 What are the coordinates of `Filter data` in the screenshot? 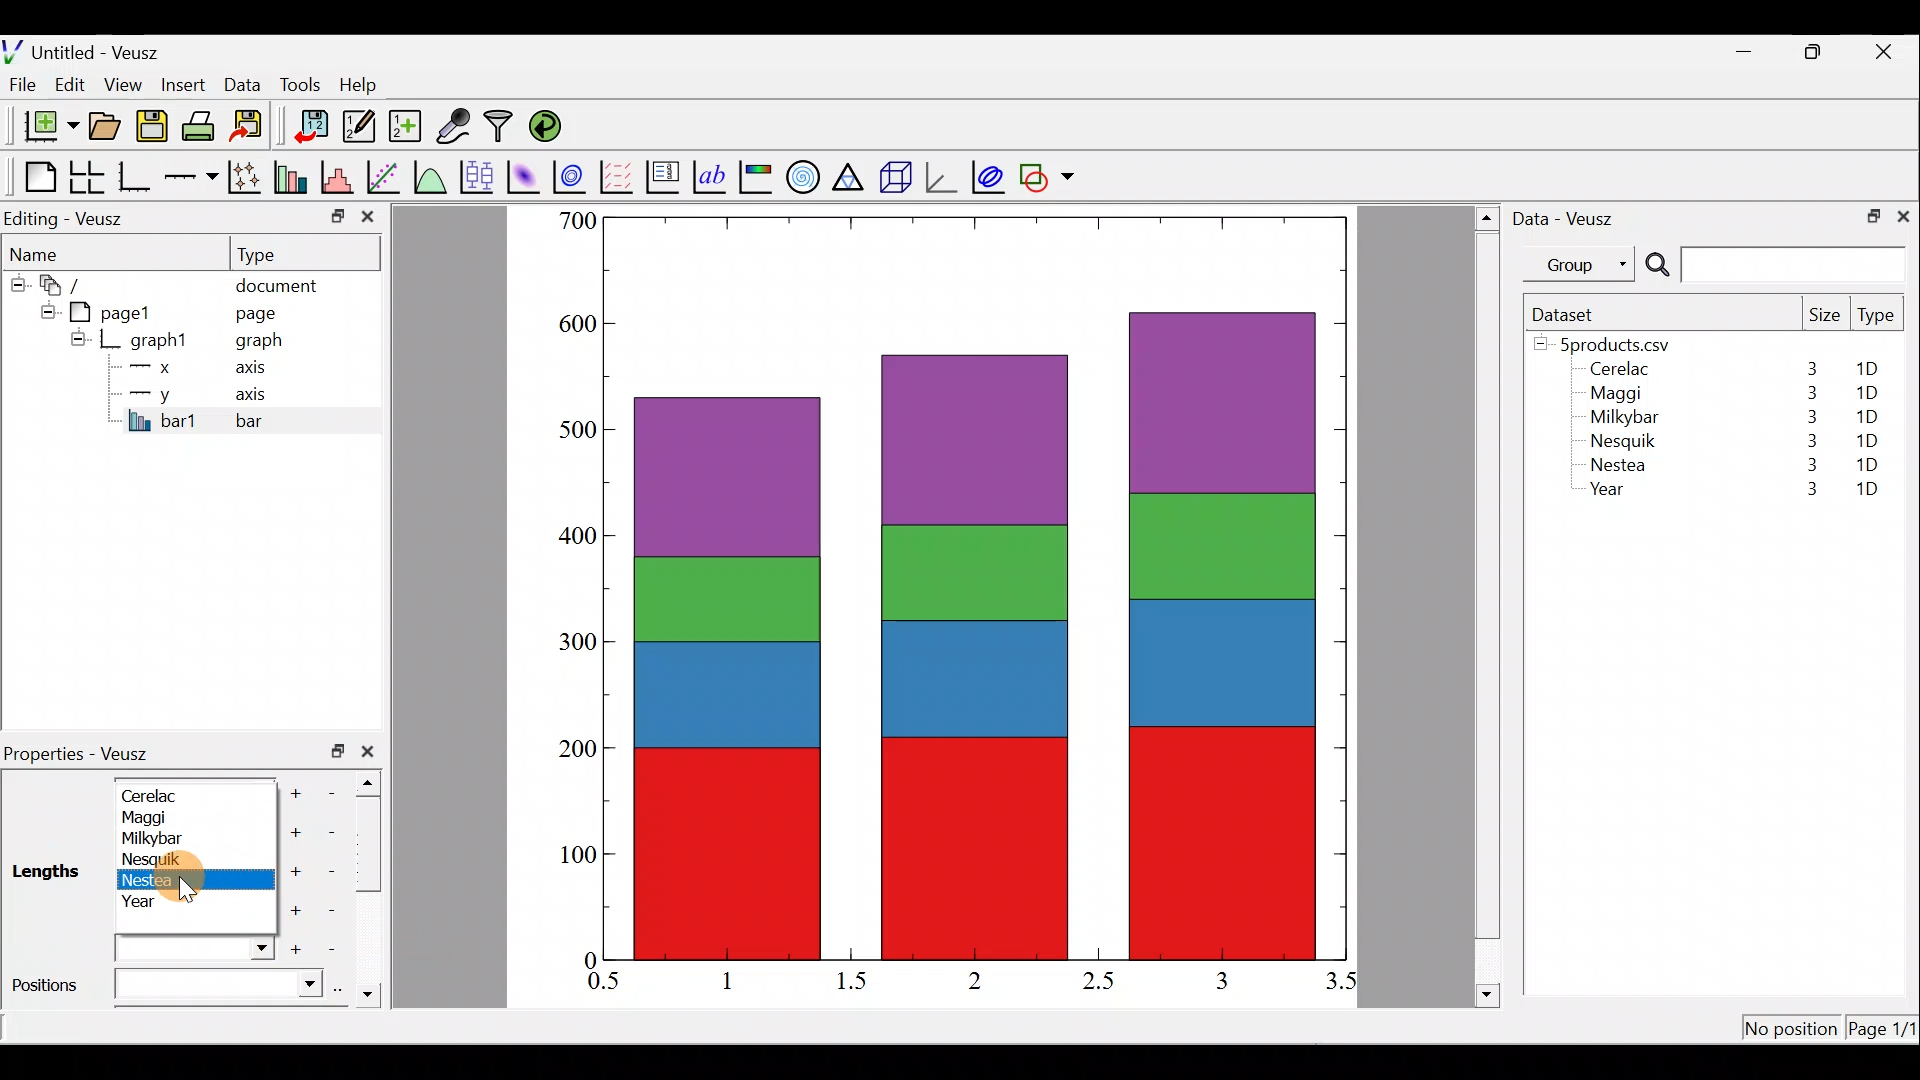 It's located at (502, 128).